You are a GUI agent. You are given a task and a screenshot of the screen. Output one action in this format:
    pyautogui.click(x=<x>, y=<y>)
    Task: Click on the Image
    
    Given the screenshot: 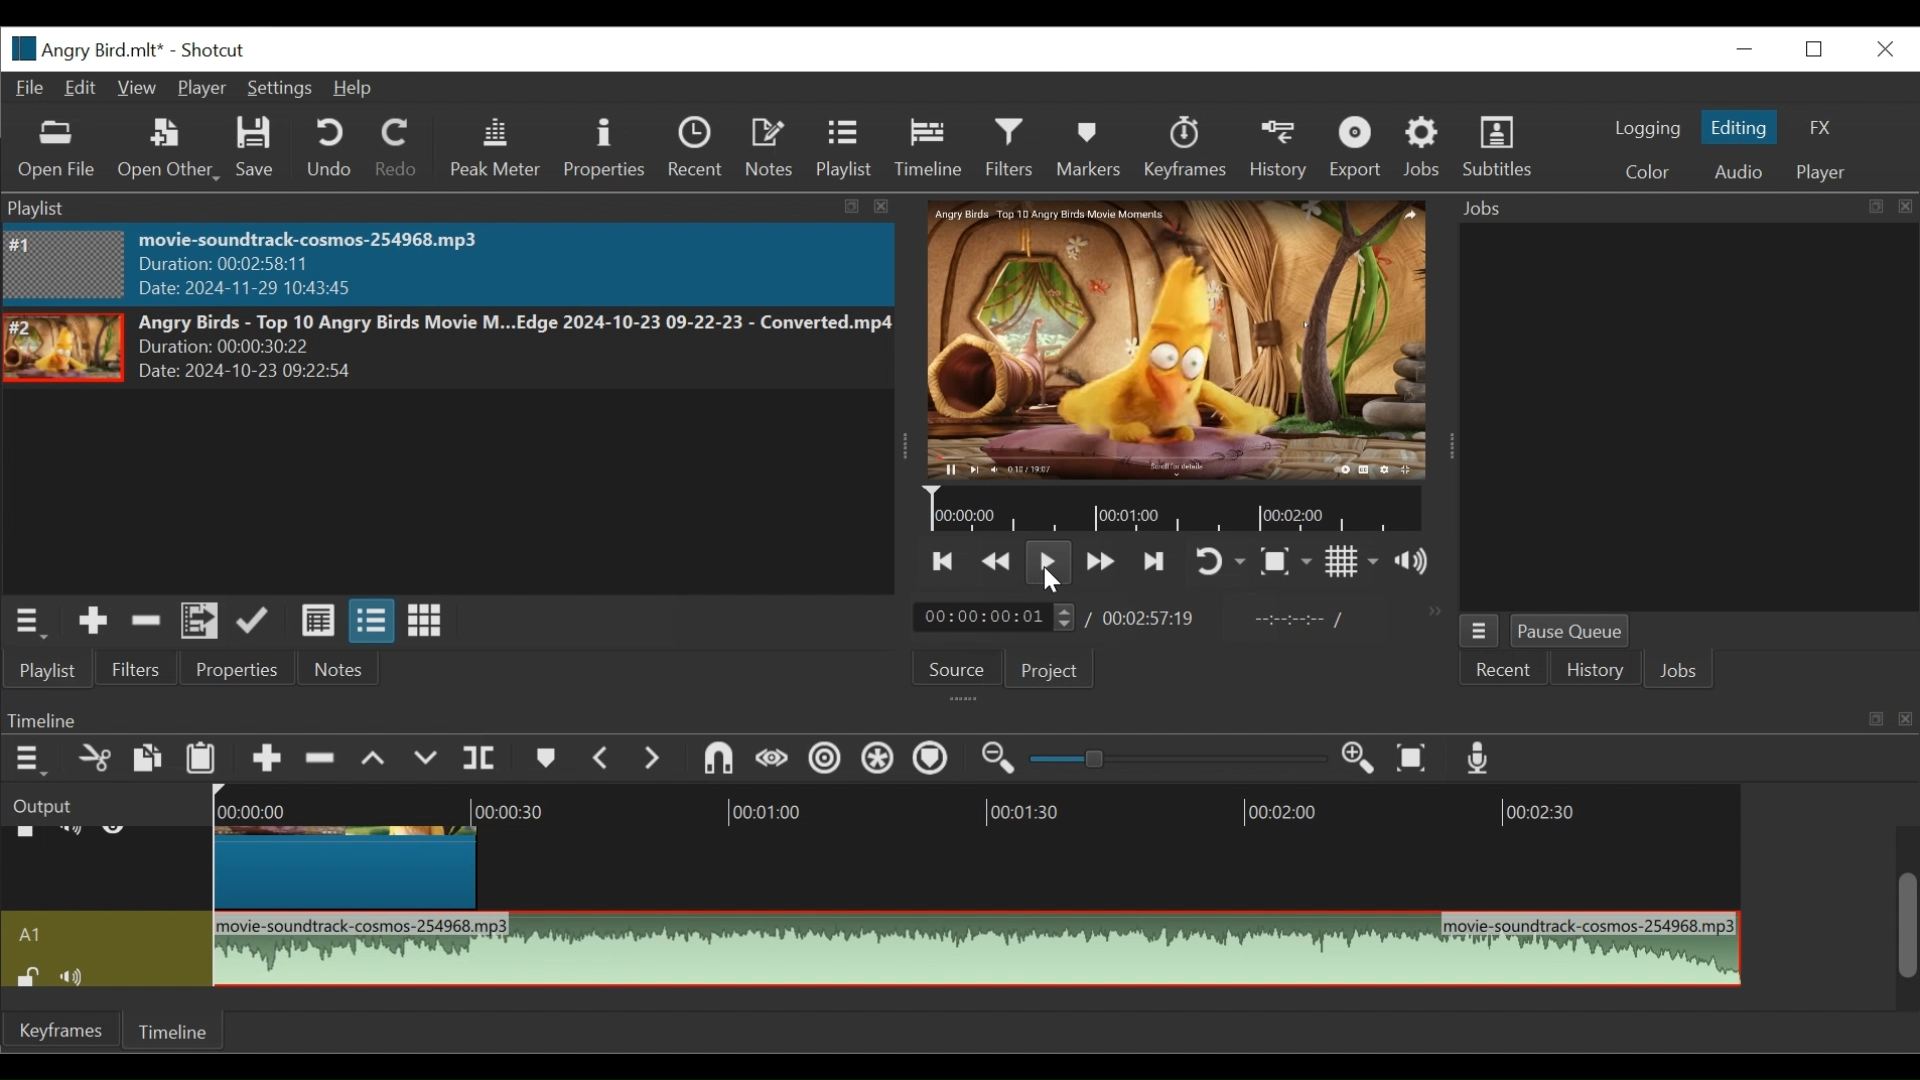 What is the action you would take?
    pyautogui.click(x=64, y=348)
    